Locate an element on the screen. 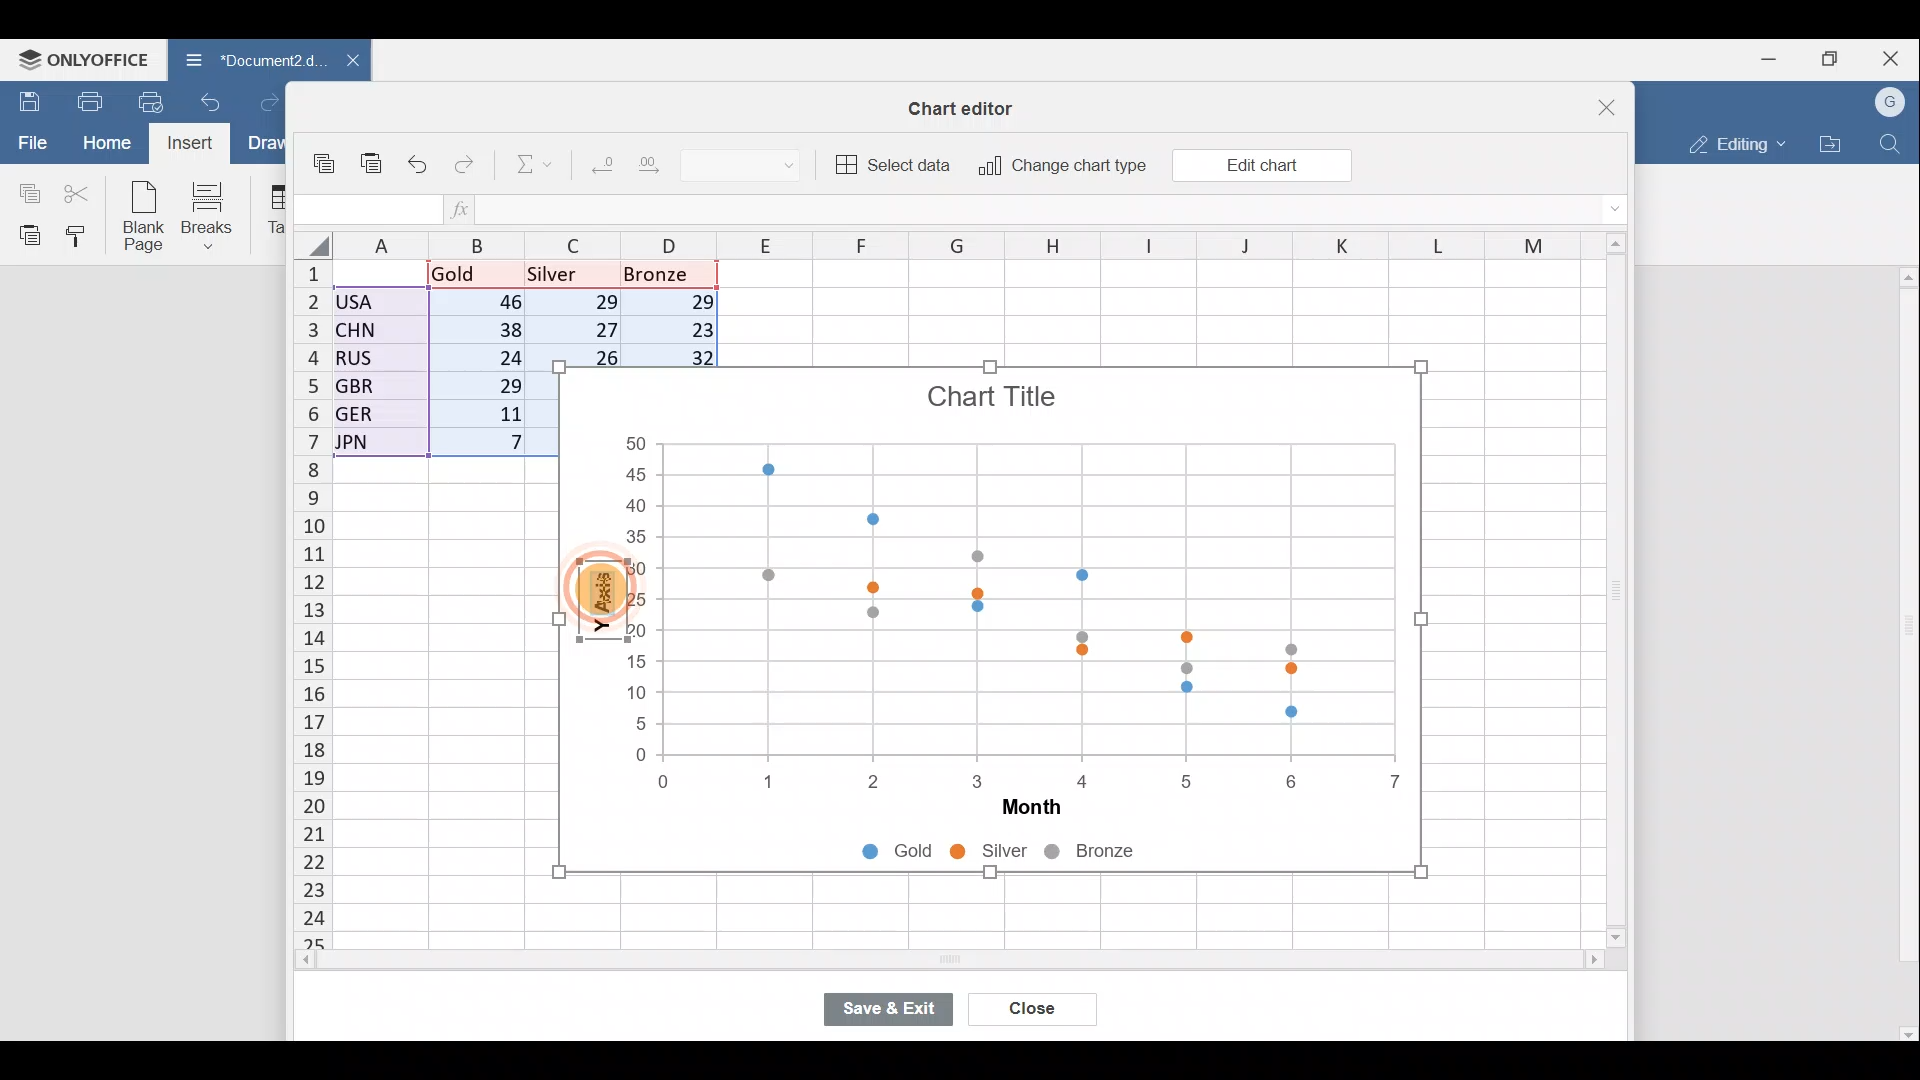  Decrease decimal is located at coordinates (598, 169).